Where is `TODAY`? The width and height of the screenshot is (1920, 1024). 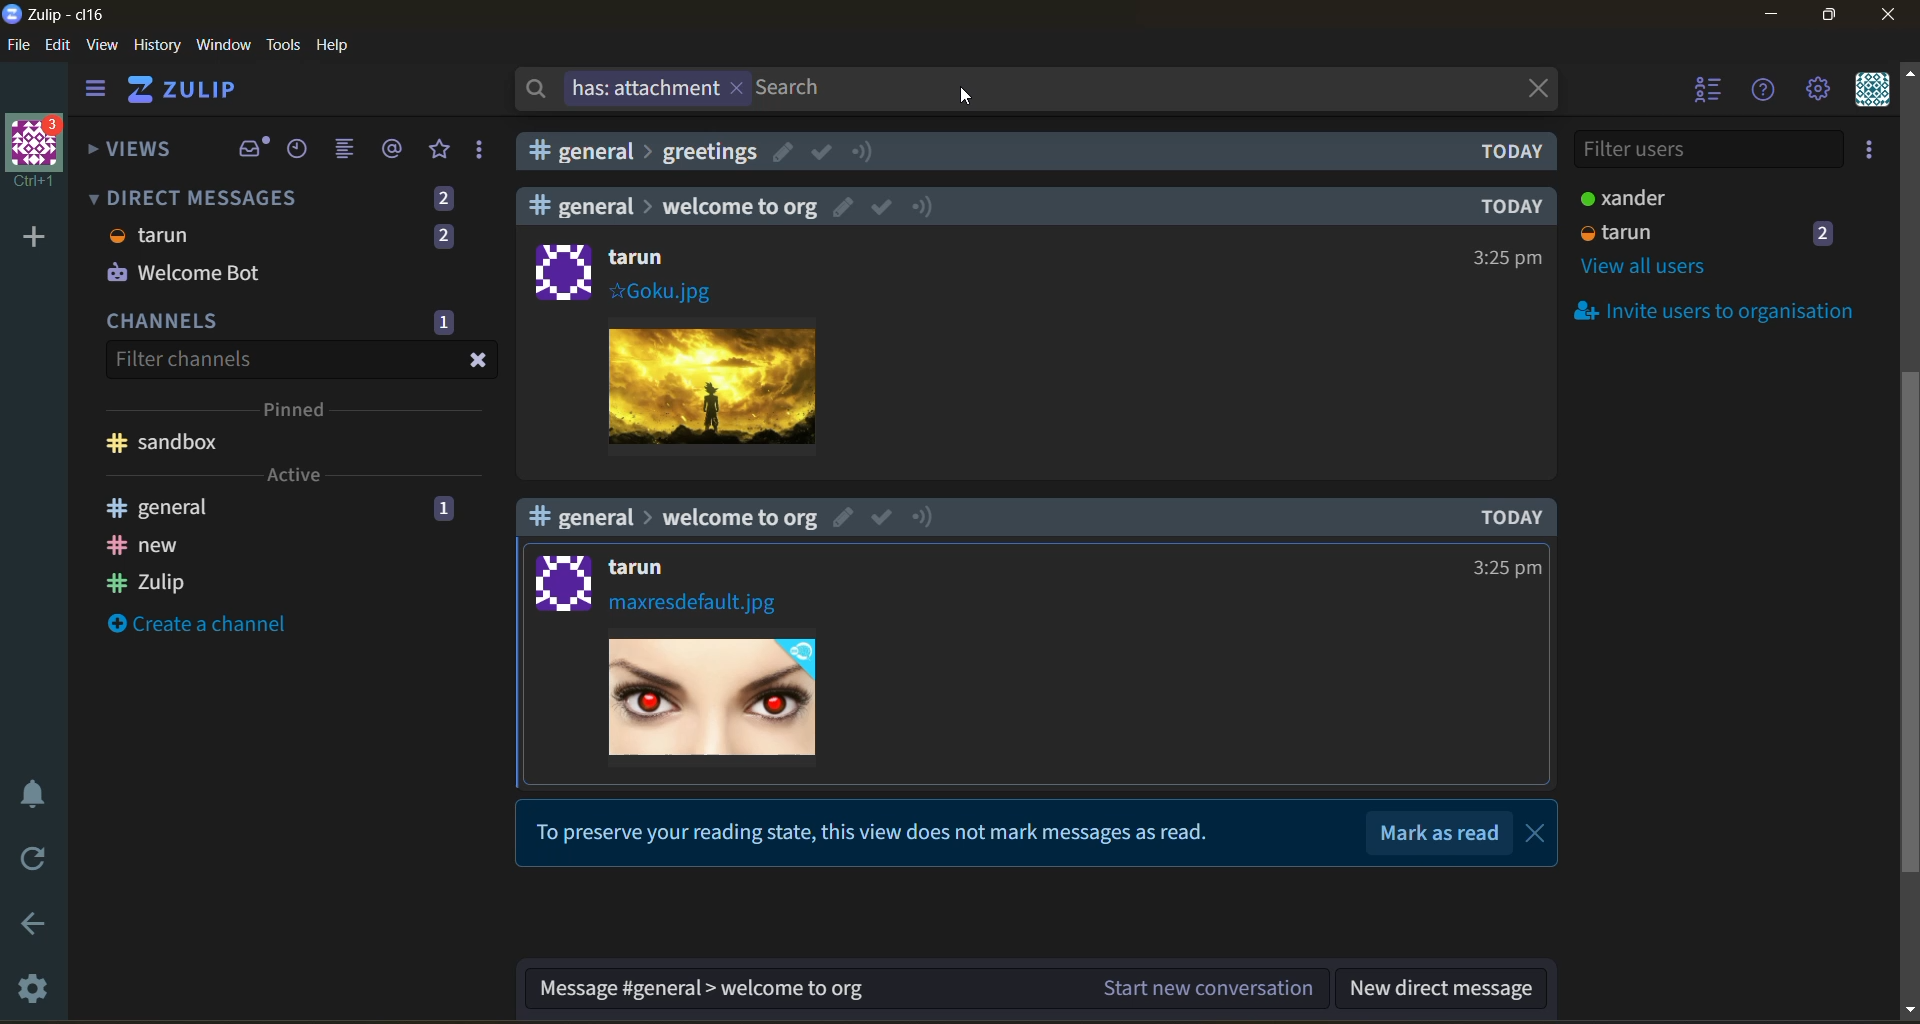
TODAY is located at coordinates (1514, 152).